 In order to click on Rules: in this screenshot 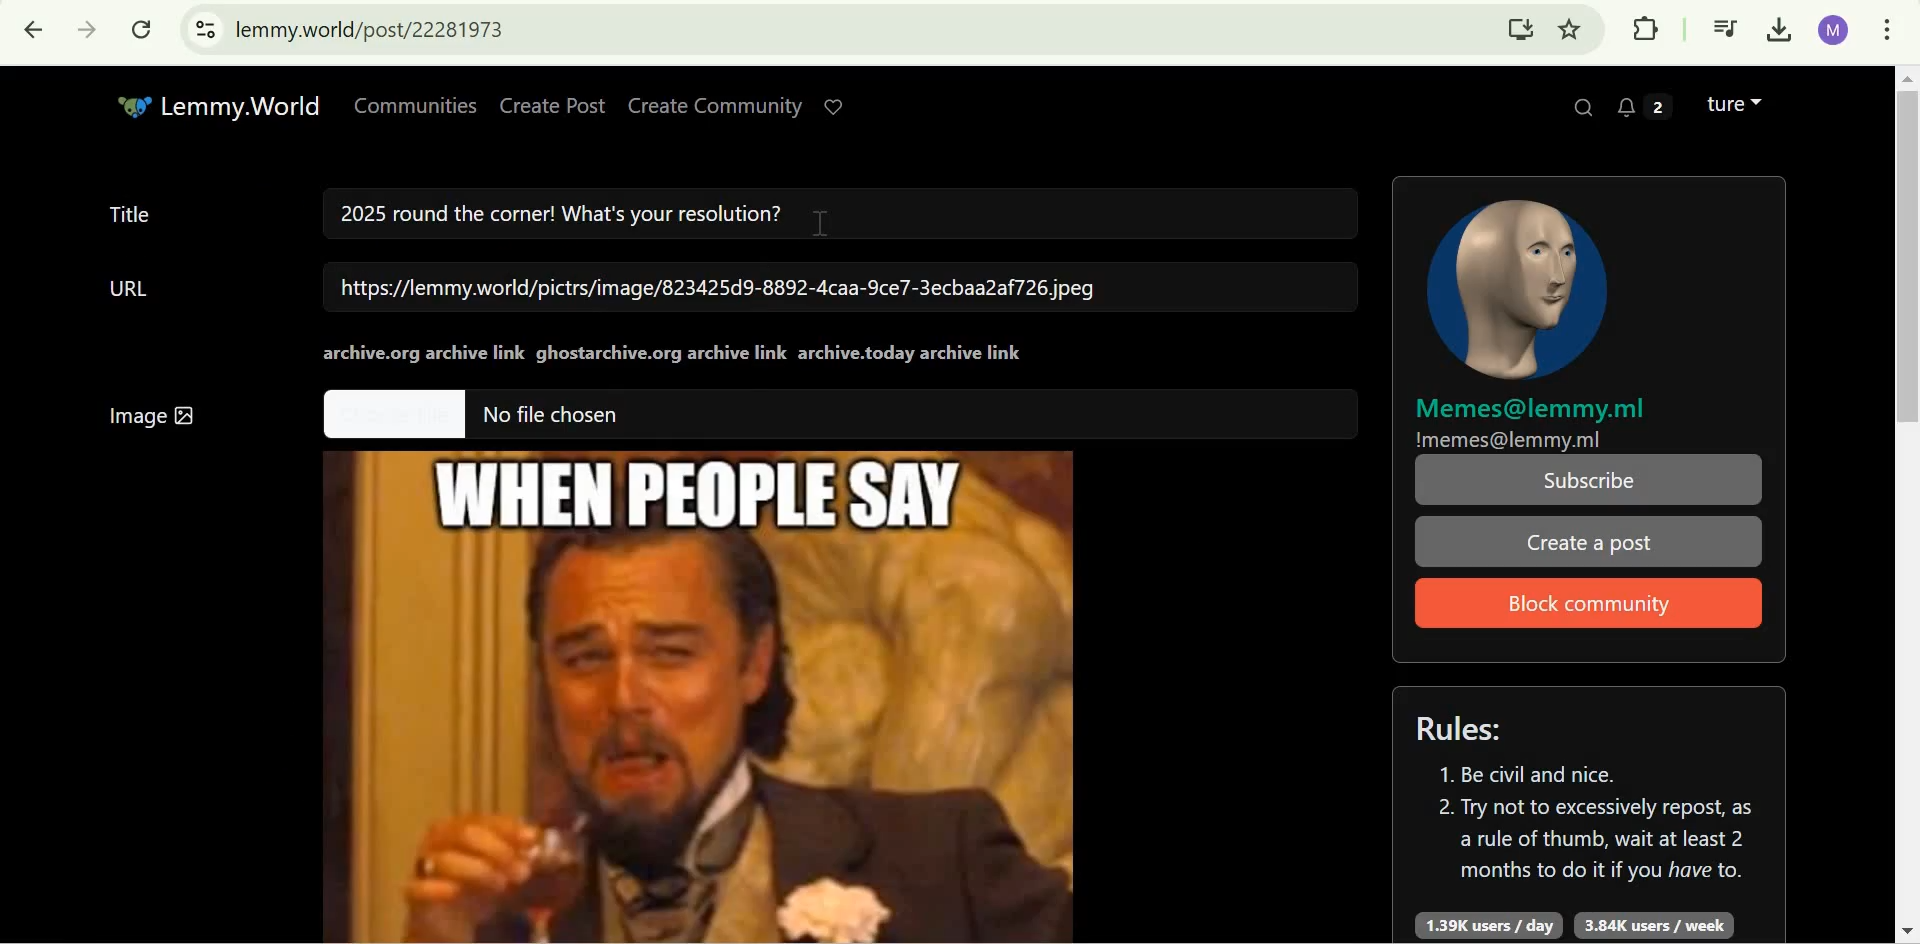, I will do `click(1468, 728)`.